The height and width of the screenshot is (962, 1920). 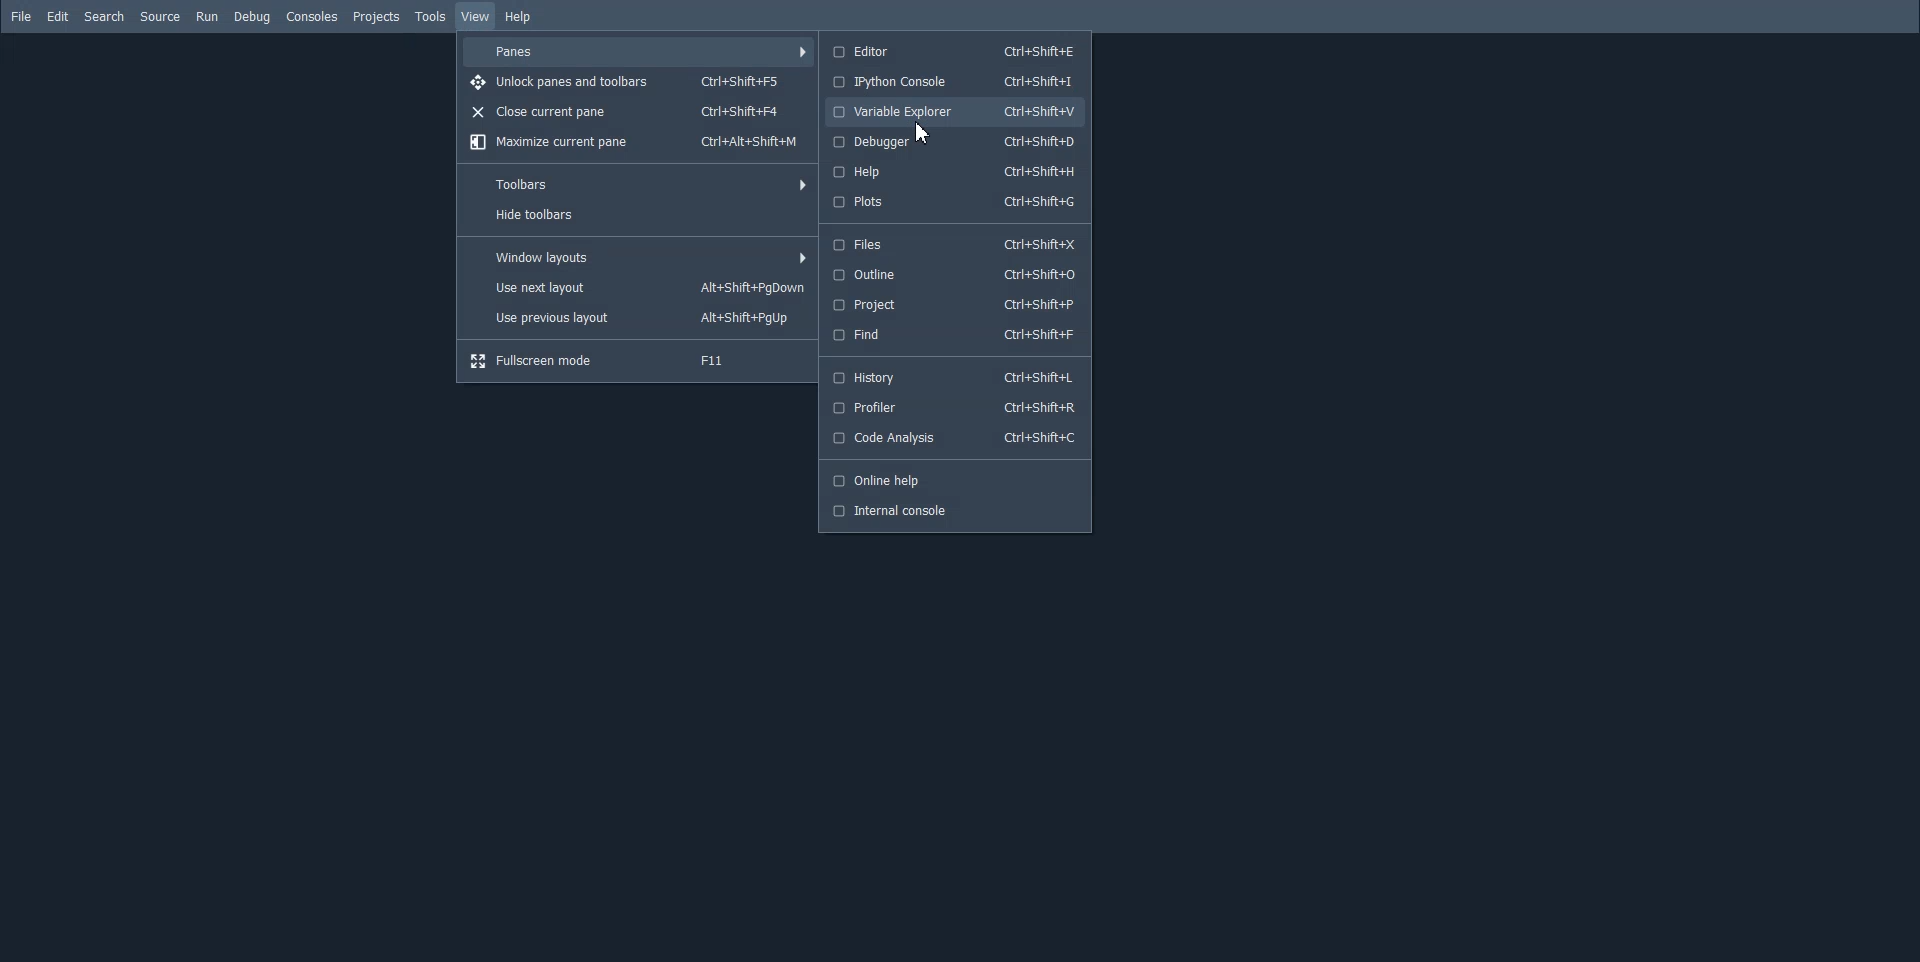 I want to click on Outline, so click(x=952, y=274).